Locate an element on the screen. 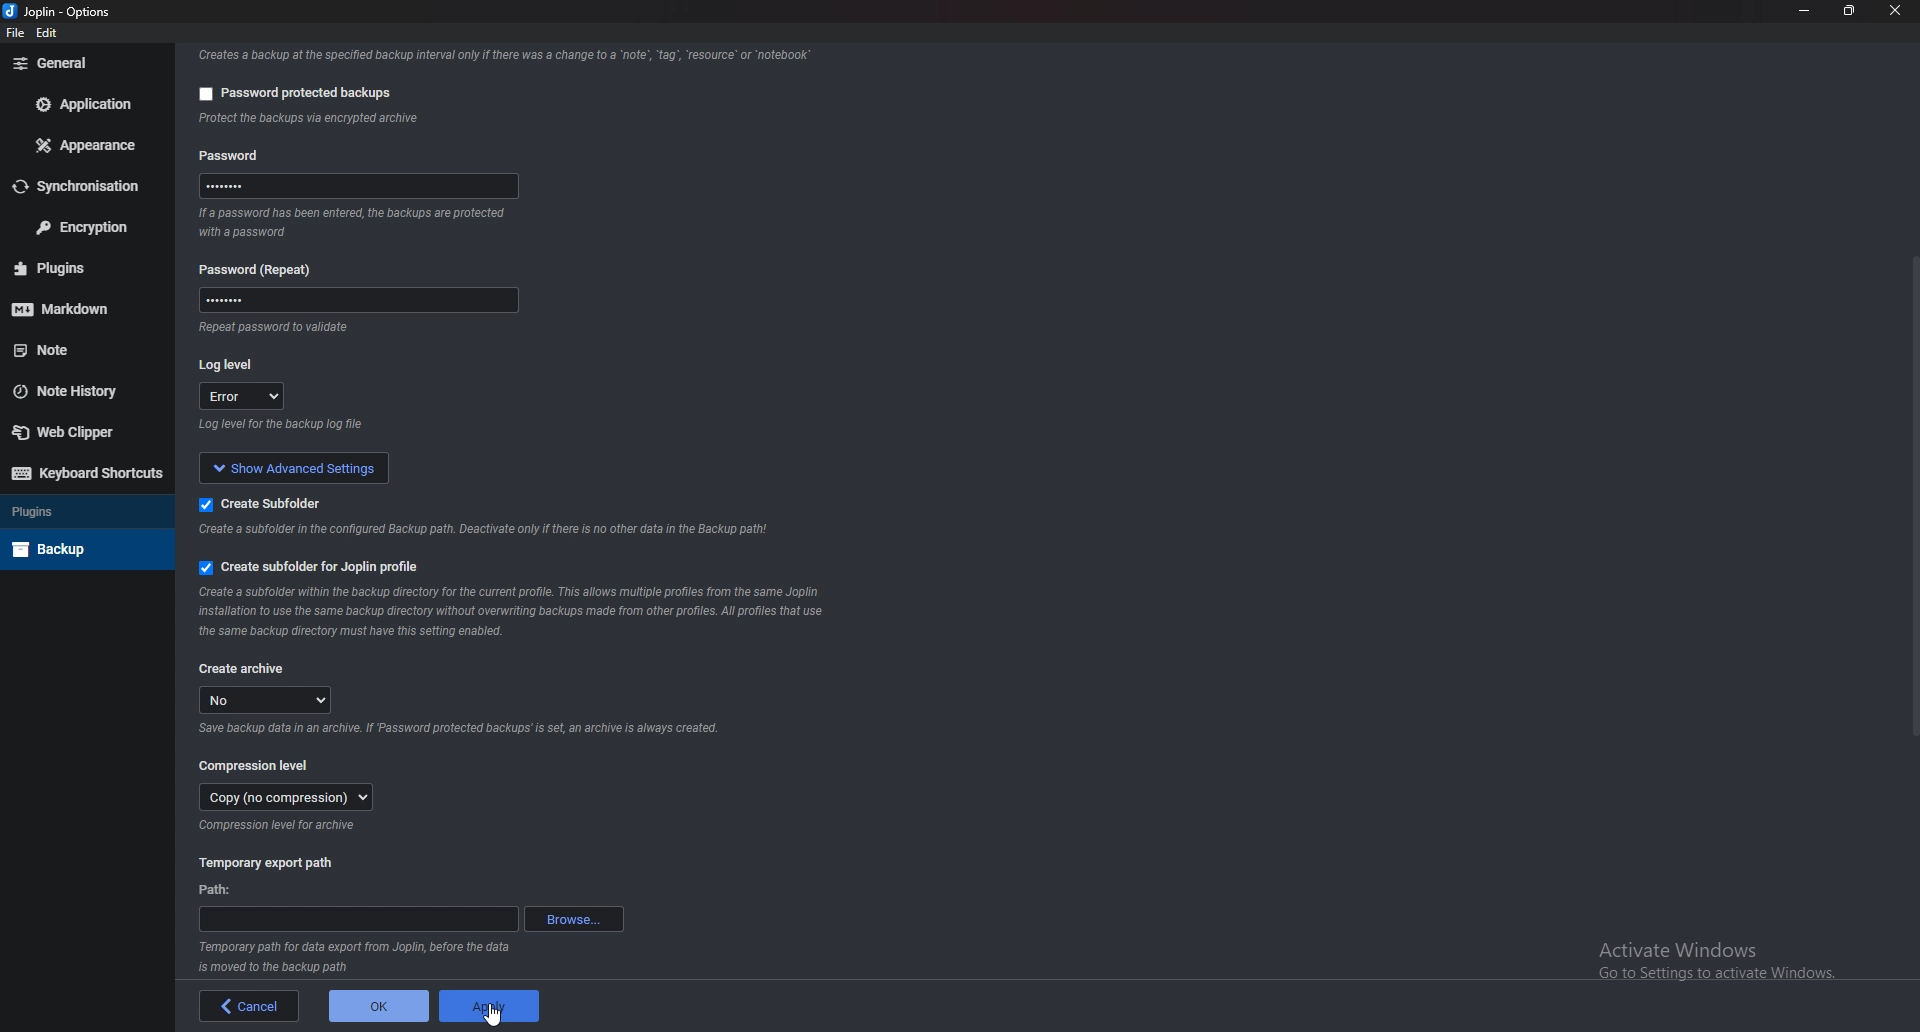 The height and width of the screenshot is (1032, 1920). Temporary export path is located at coordinates (266, 863).